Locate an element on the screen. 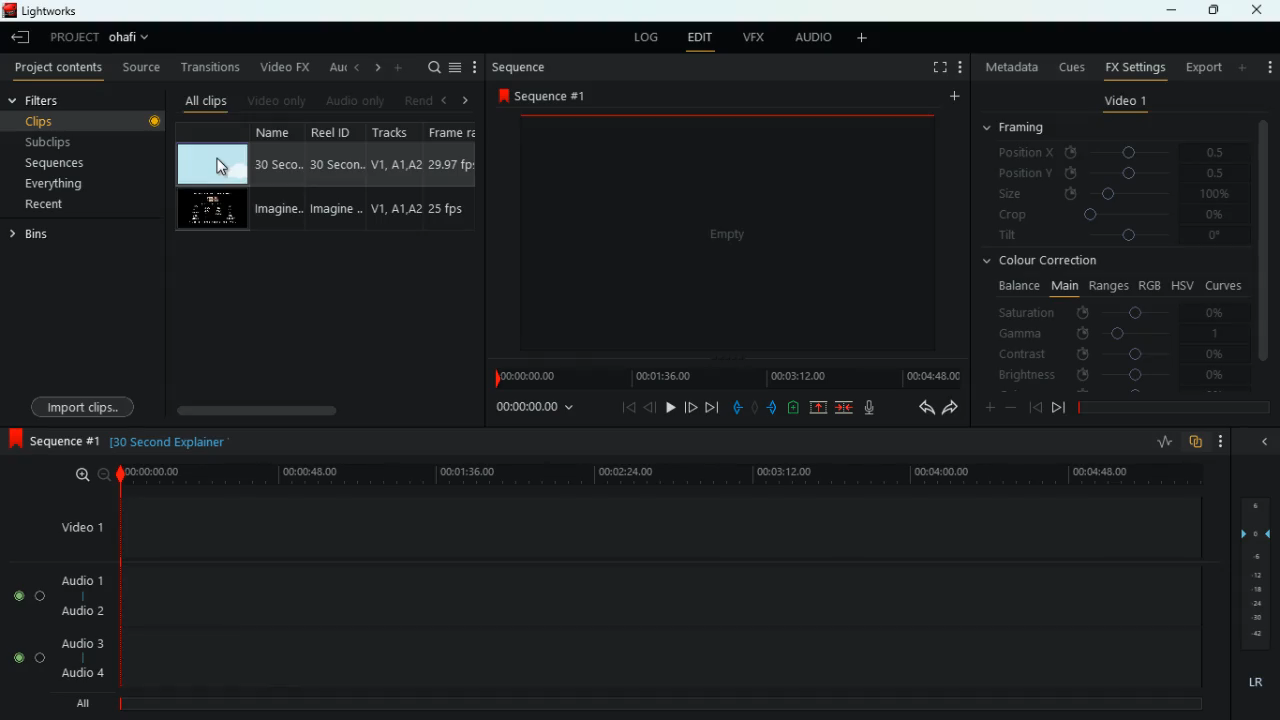 Image resolution: width=1280 pixels, height=720 pixels. audio 1 is located at coordinates (81, 579).